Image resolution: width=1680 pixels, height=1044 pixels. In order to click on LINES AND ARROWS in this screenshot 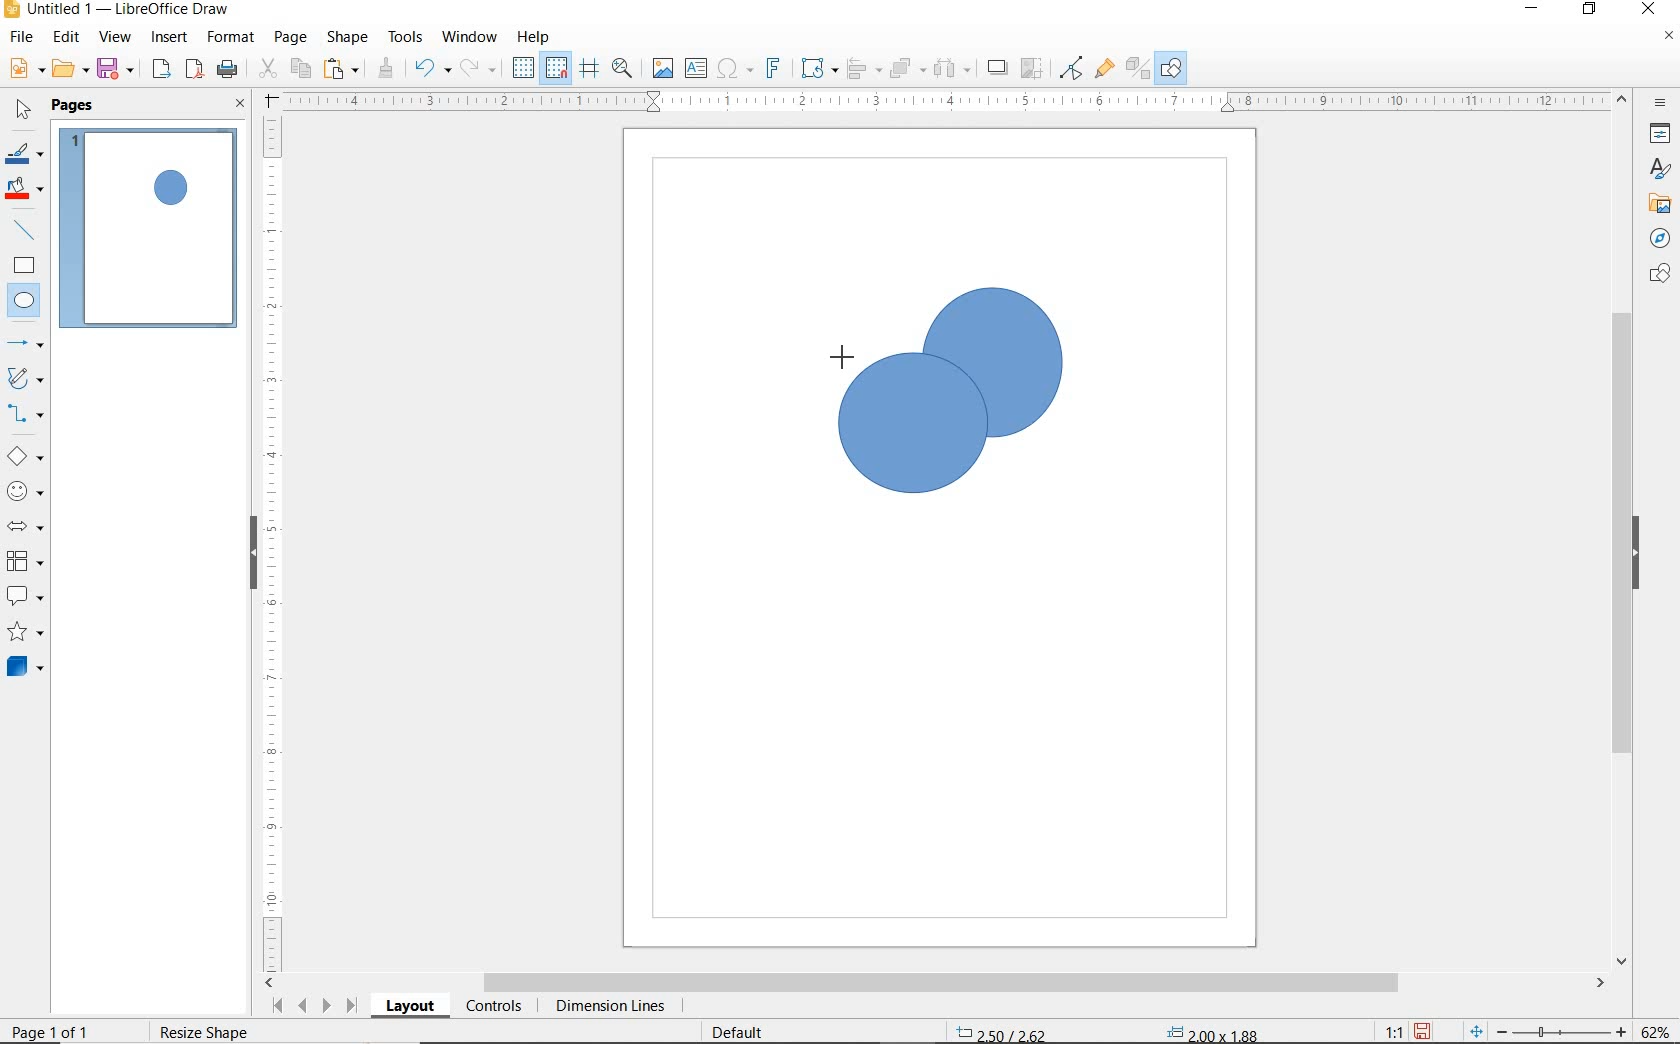, I will do `click(27, 345)`.